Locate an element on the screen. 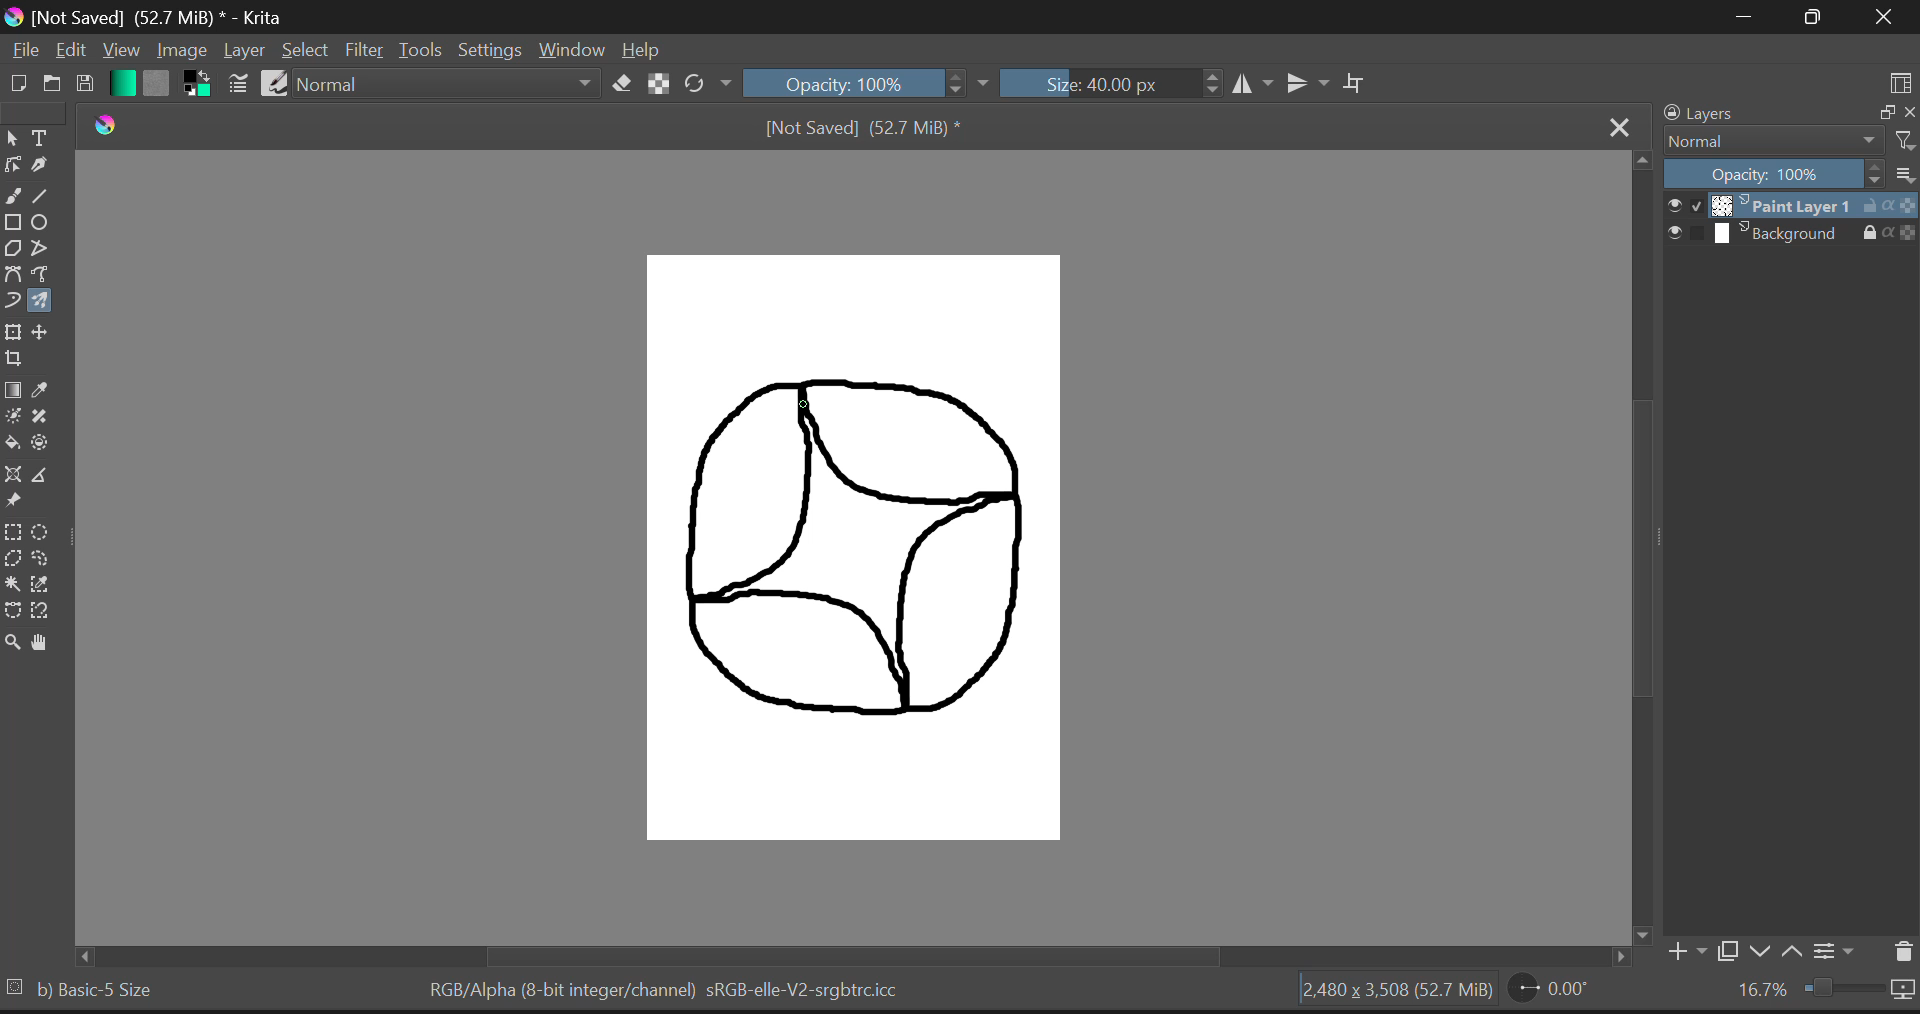 The width and height of the screenshot is (1920, 1014). Image is located at coordinates (182, 51).